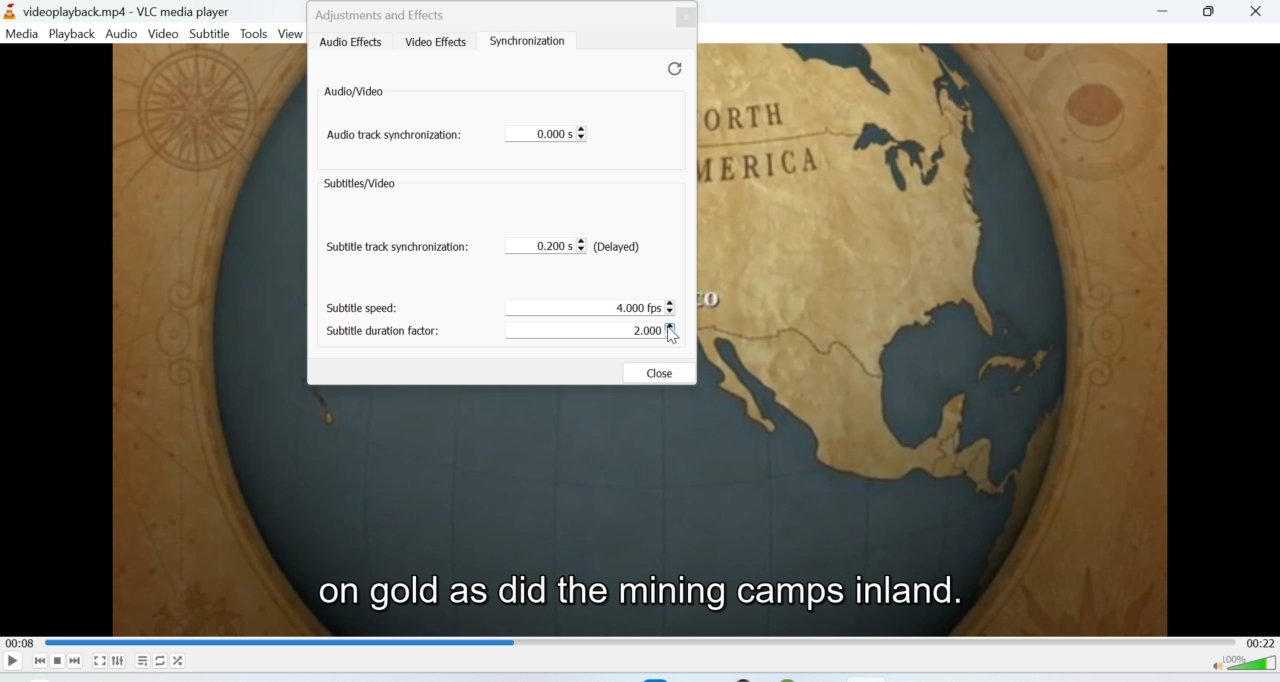 The height and width of the screenshot is (682, 1280). Describe the element at coordinates (99, 661) in the screenshot. I see `Fullscreen` at that location.